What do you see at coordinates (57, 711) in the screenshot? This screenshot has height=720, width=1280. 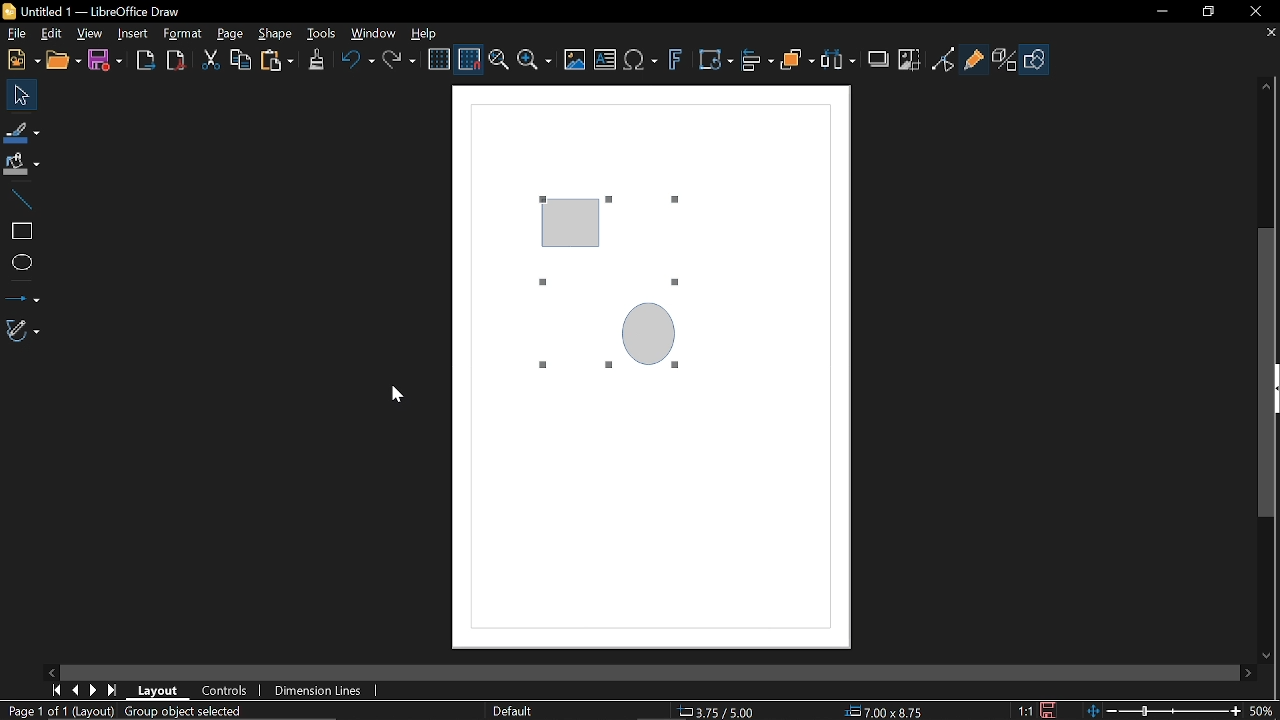 I see `Current page` at bounding box center [57, 711].